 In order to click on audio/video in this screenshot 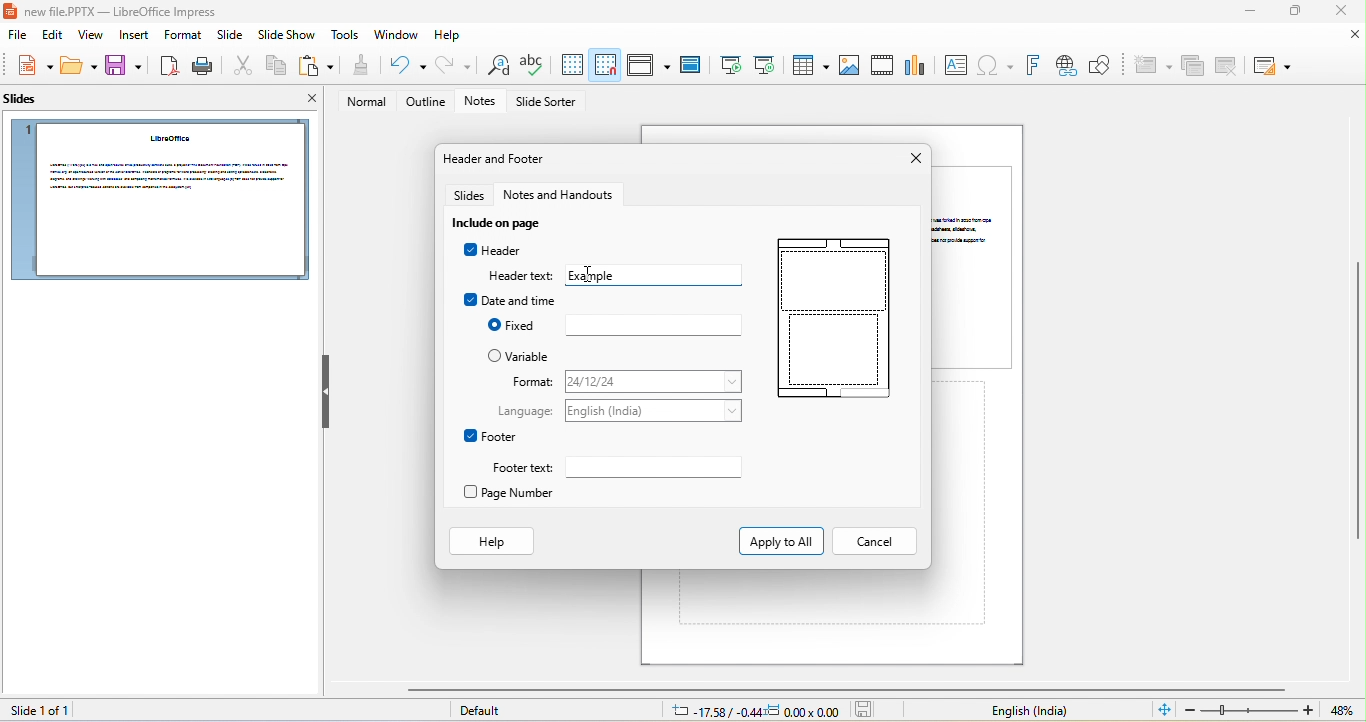, I will do `click(884, 65)`.